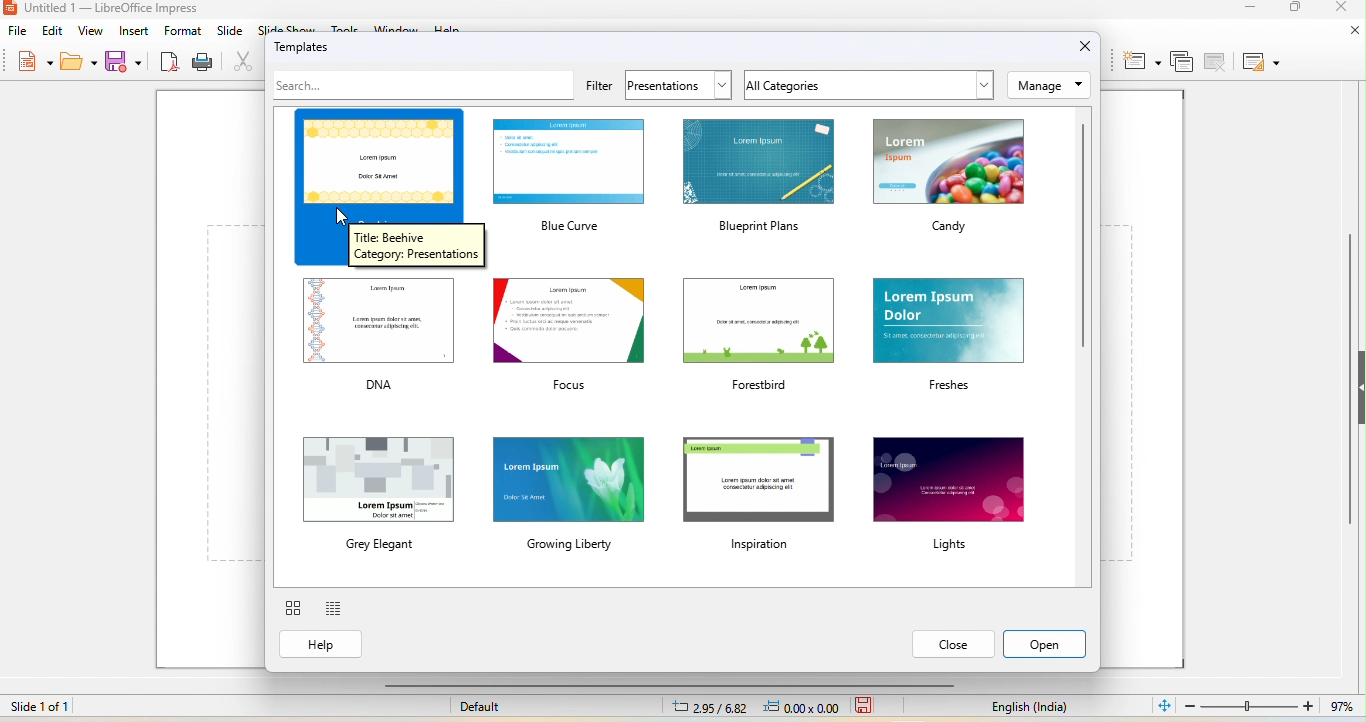 The image size is (1366, 722). What do you see at coordinates (184, 31) in the screenshot?
I see `format` at bounding box center [184, 31].